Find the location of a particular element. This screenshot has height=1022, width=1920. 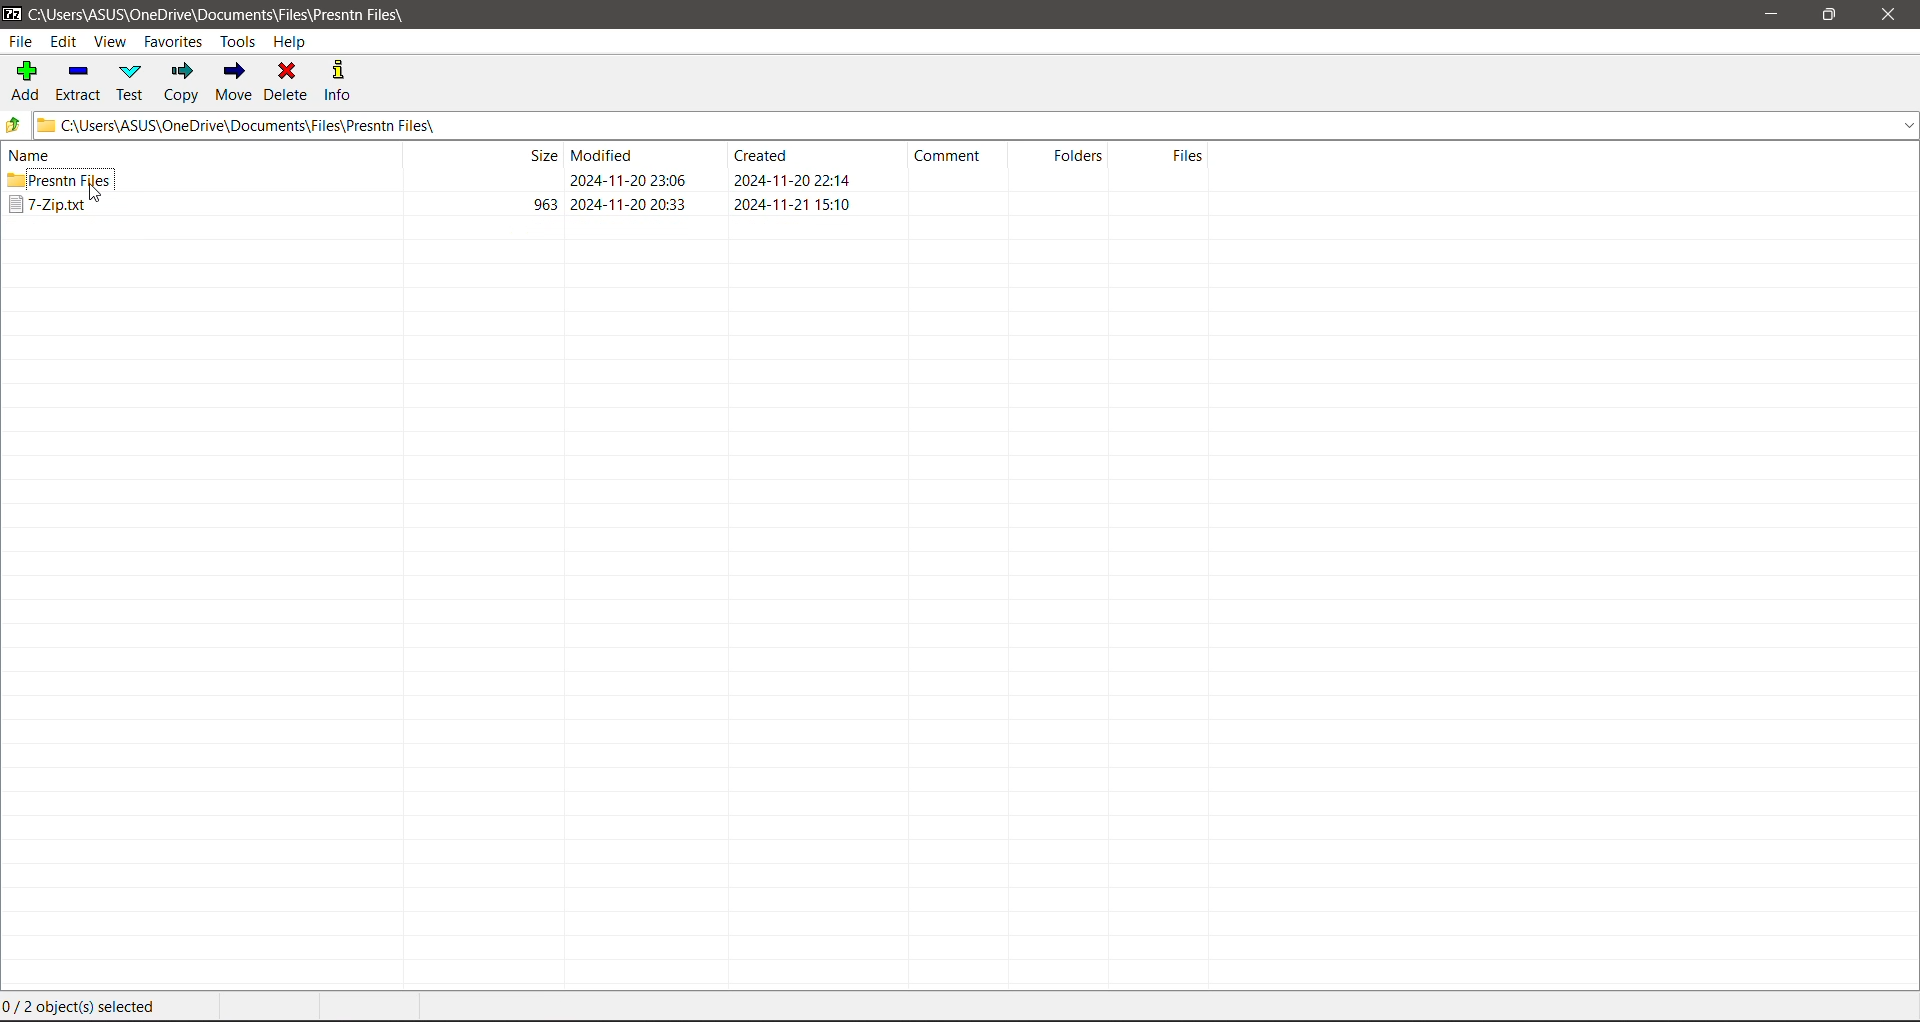

Close is located at coordinates (1890, 15).